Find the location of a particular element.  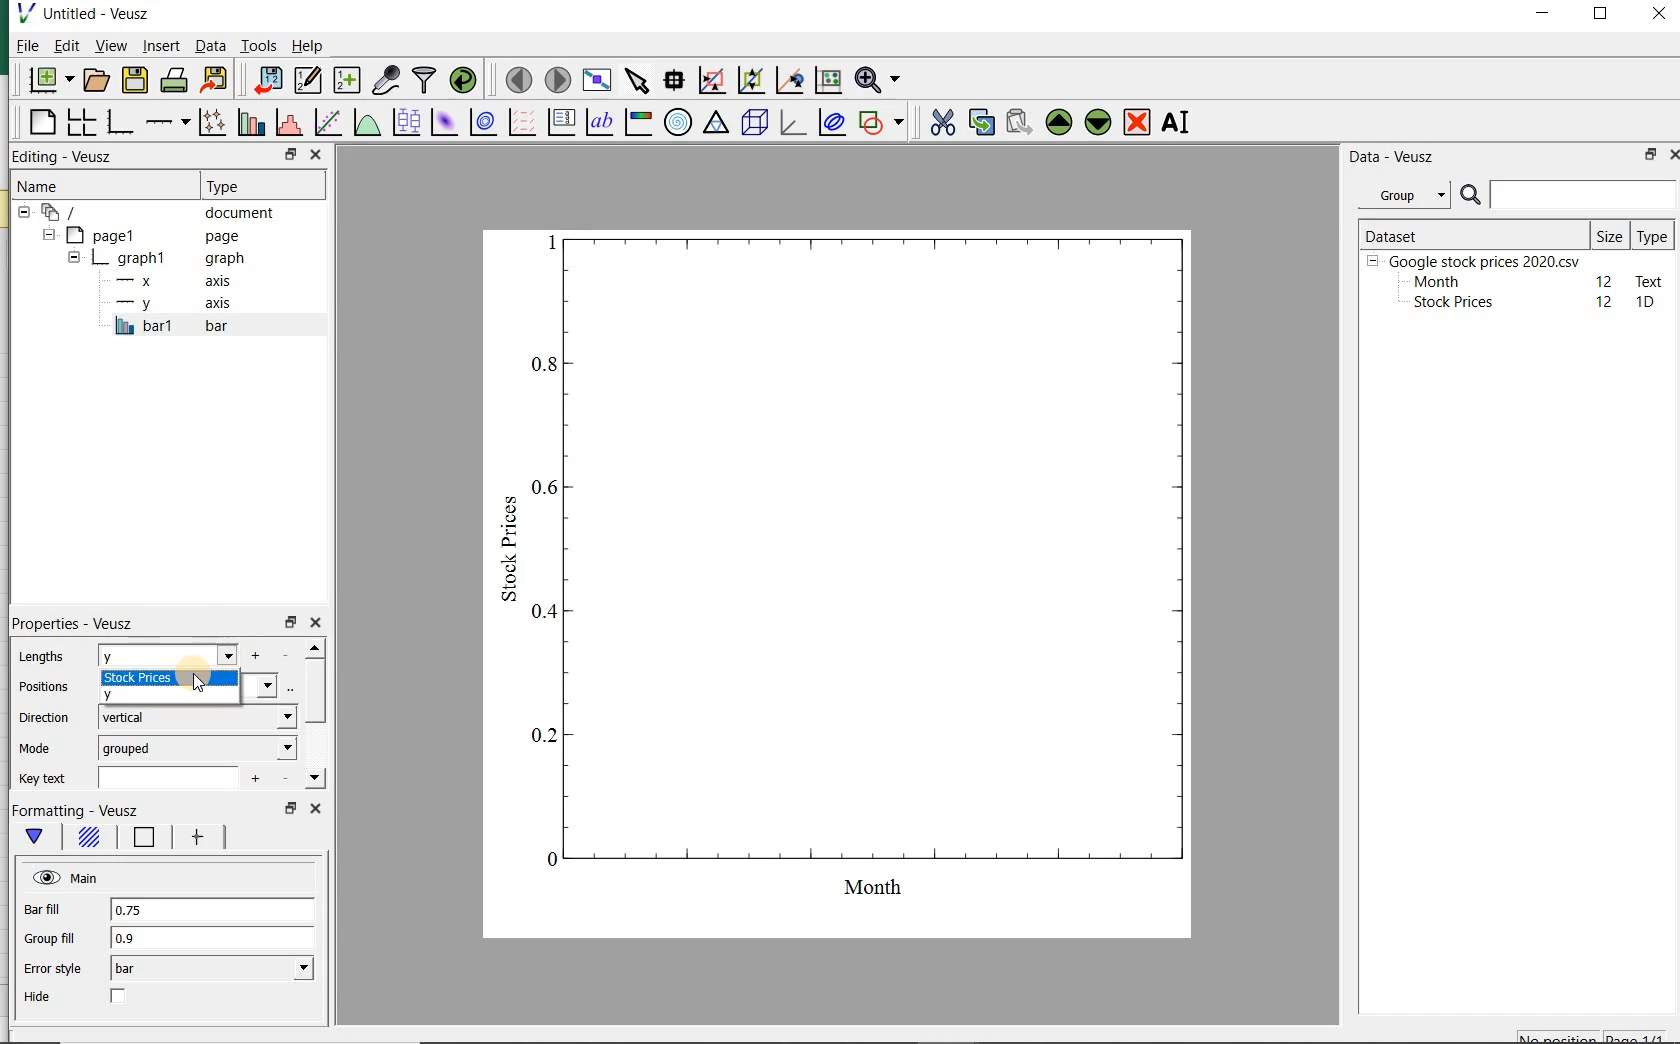

Formatting - Veusz is located at coordinates (81, 808).